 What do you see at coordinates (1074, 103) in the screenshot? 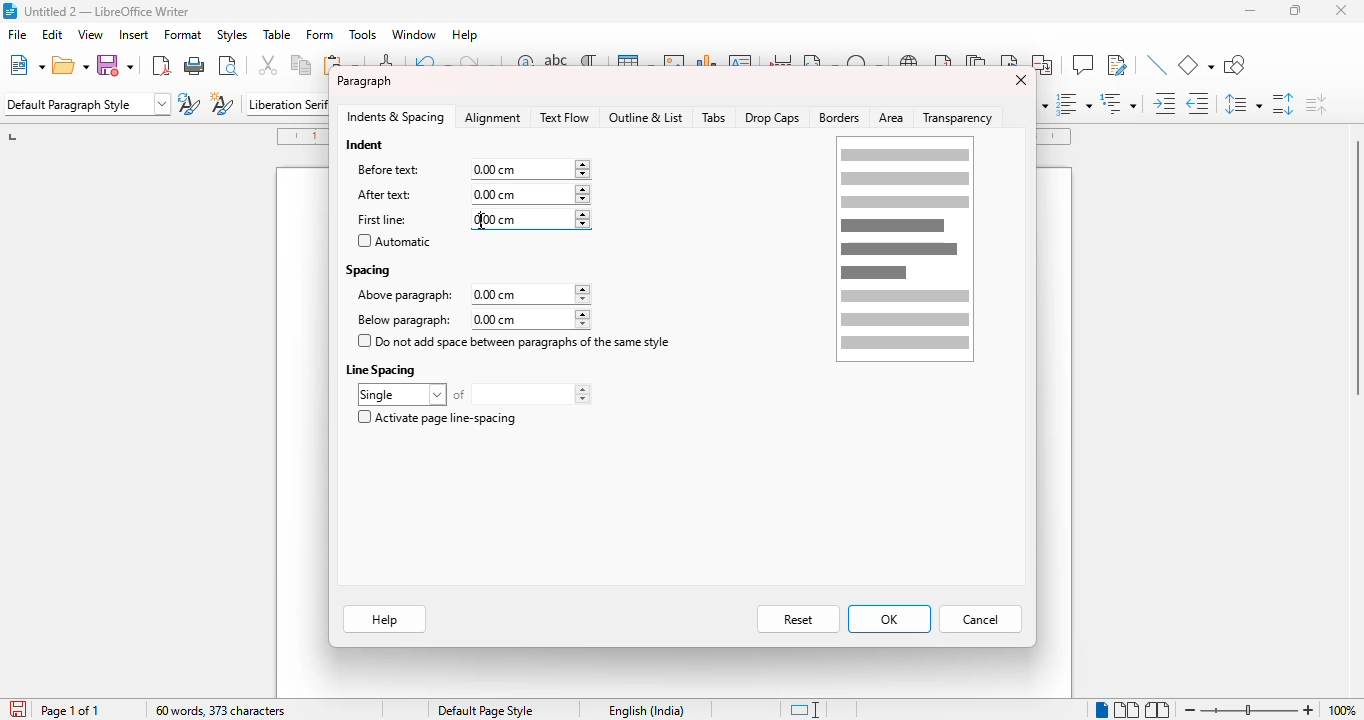
I see `toggle ordered list` at bounding box center [1074, 103].